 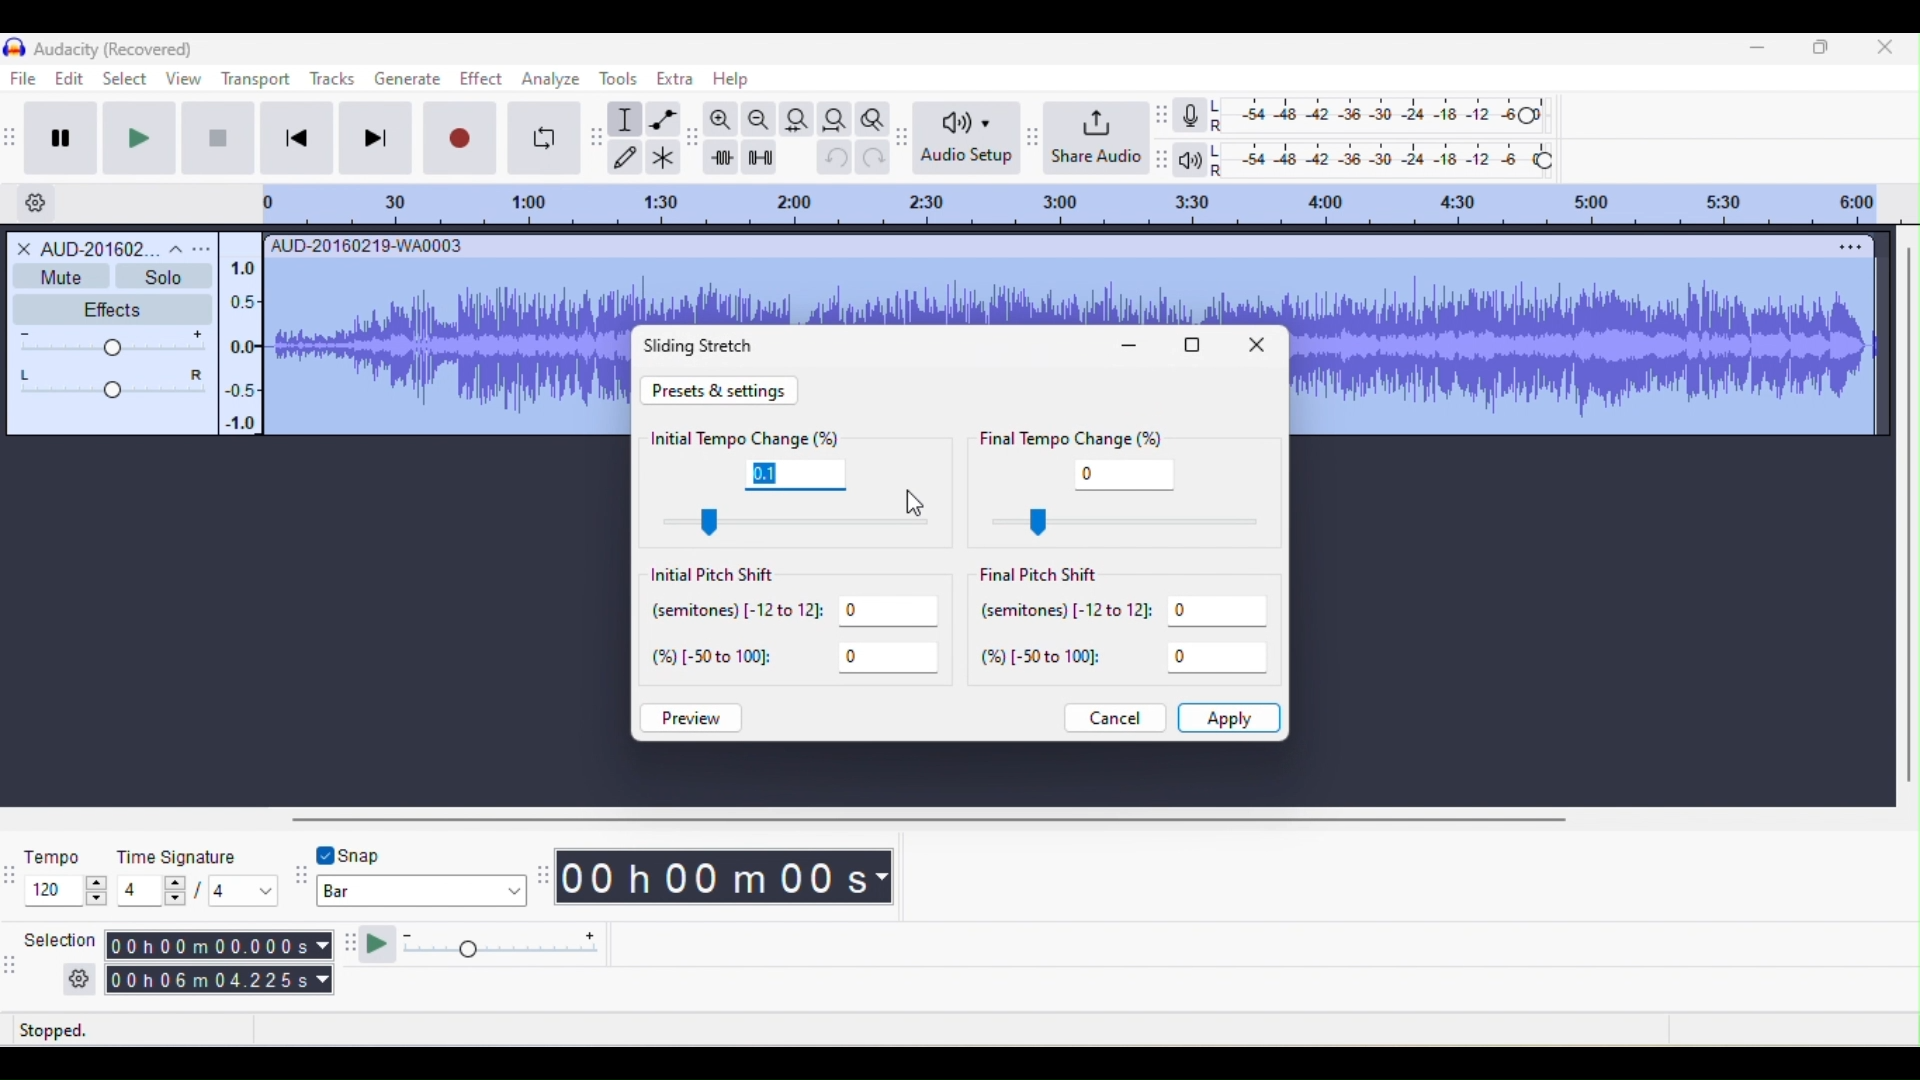 I want to click on selection tool, so click(x=627, y=120).